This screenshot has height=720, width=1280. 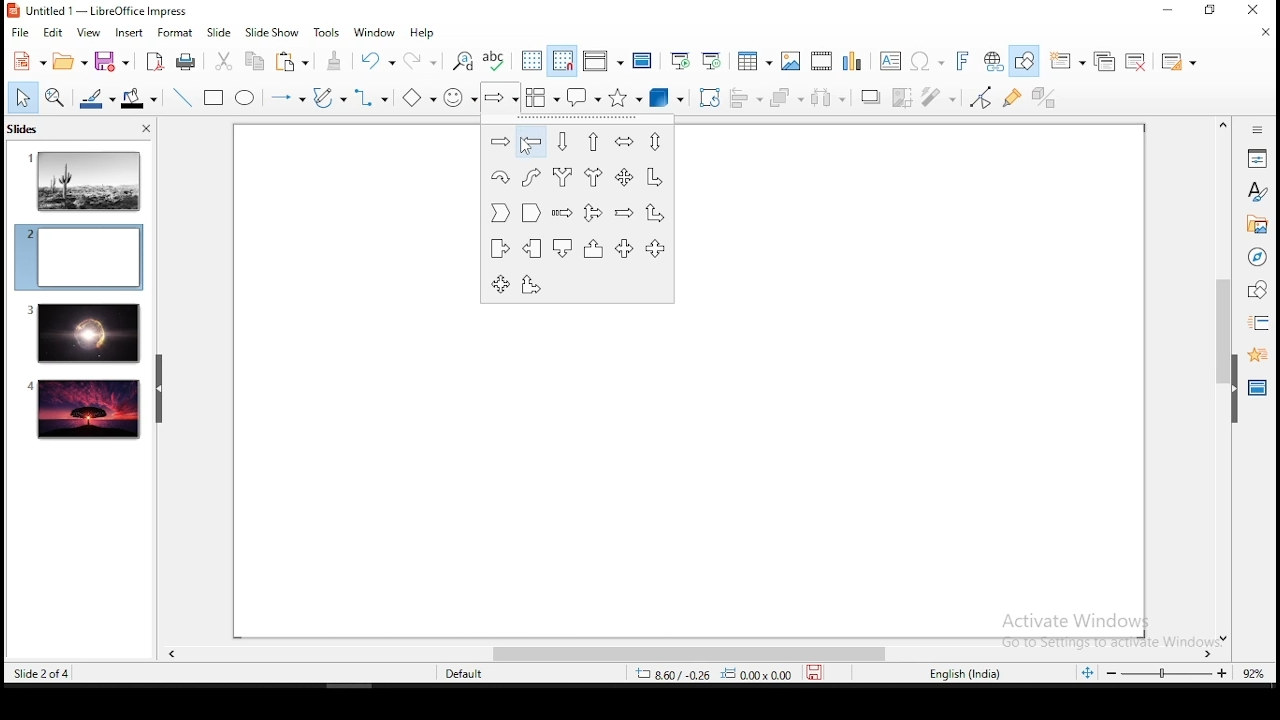 What do you see at coordinates (1087, 674) in the screenshot?
I see `fit to screen` at bounding box center [1087, 674].